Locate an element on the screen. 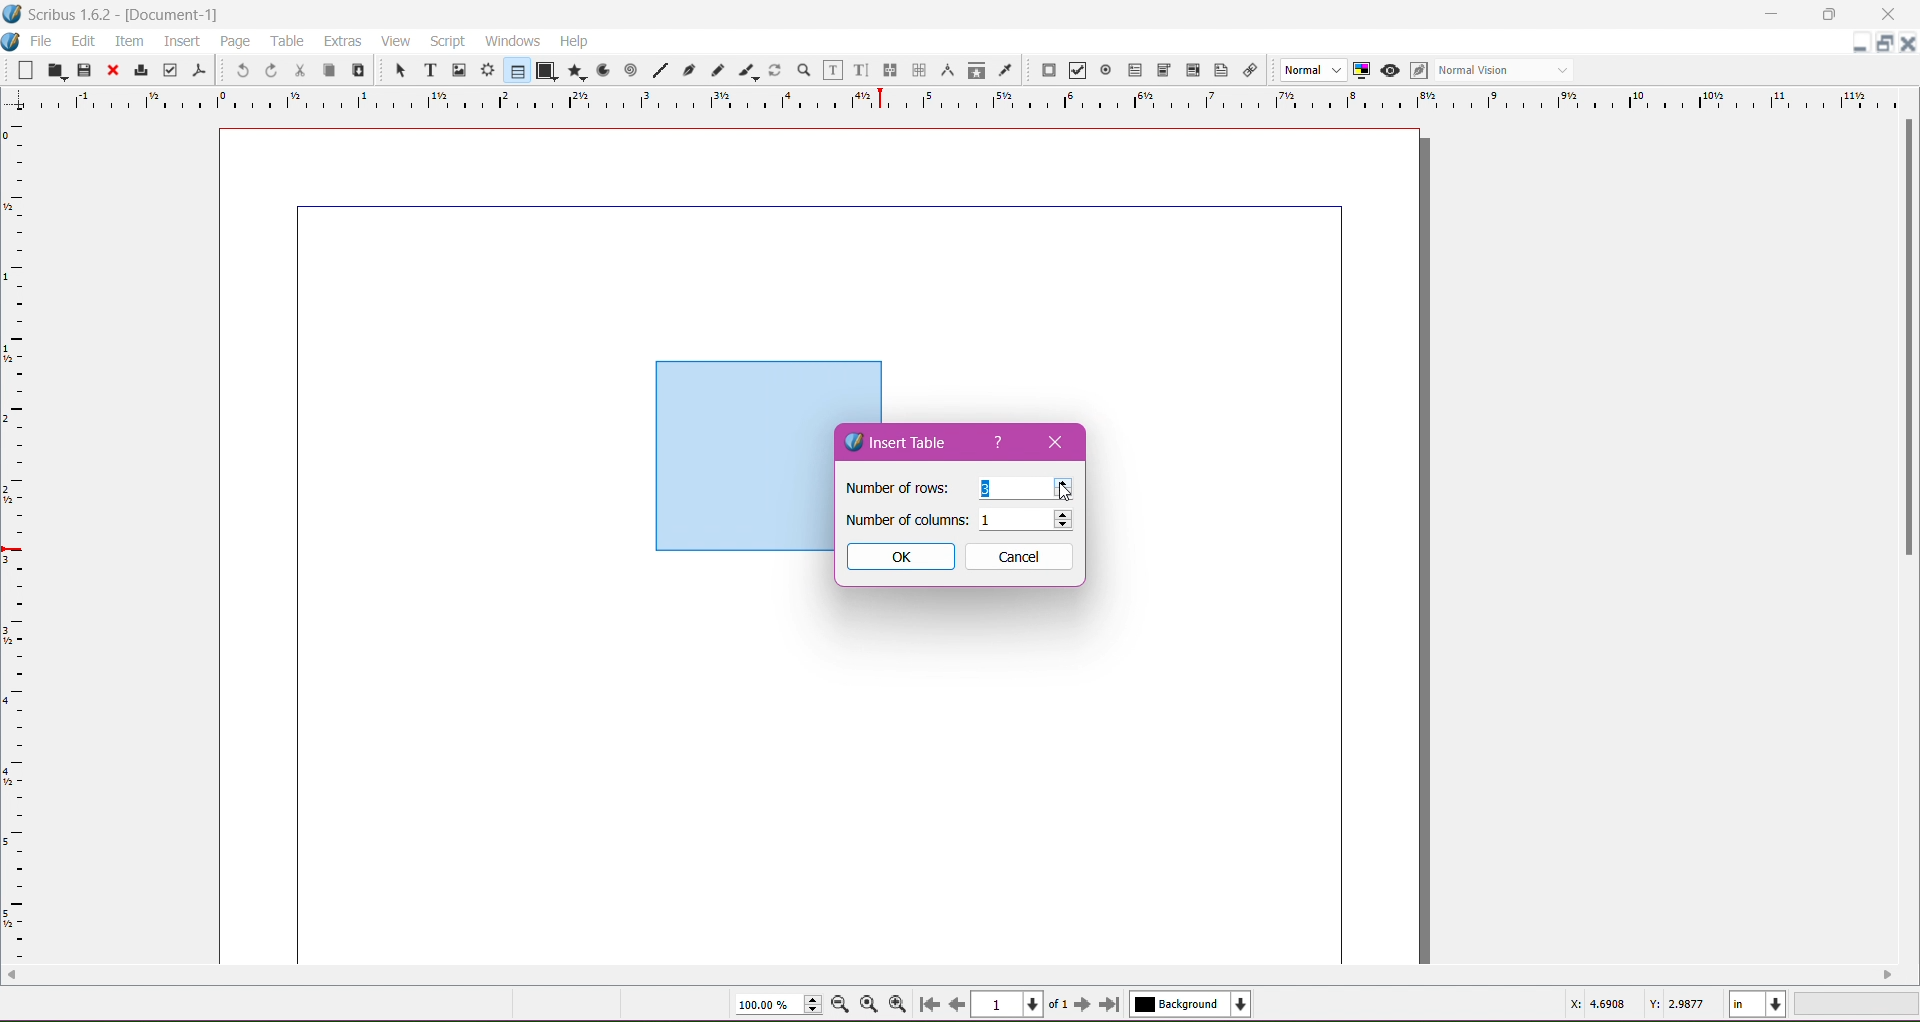  Minimize is located at coordinates (1776, 12).